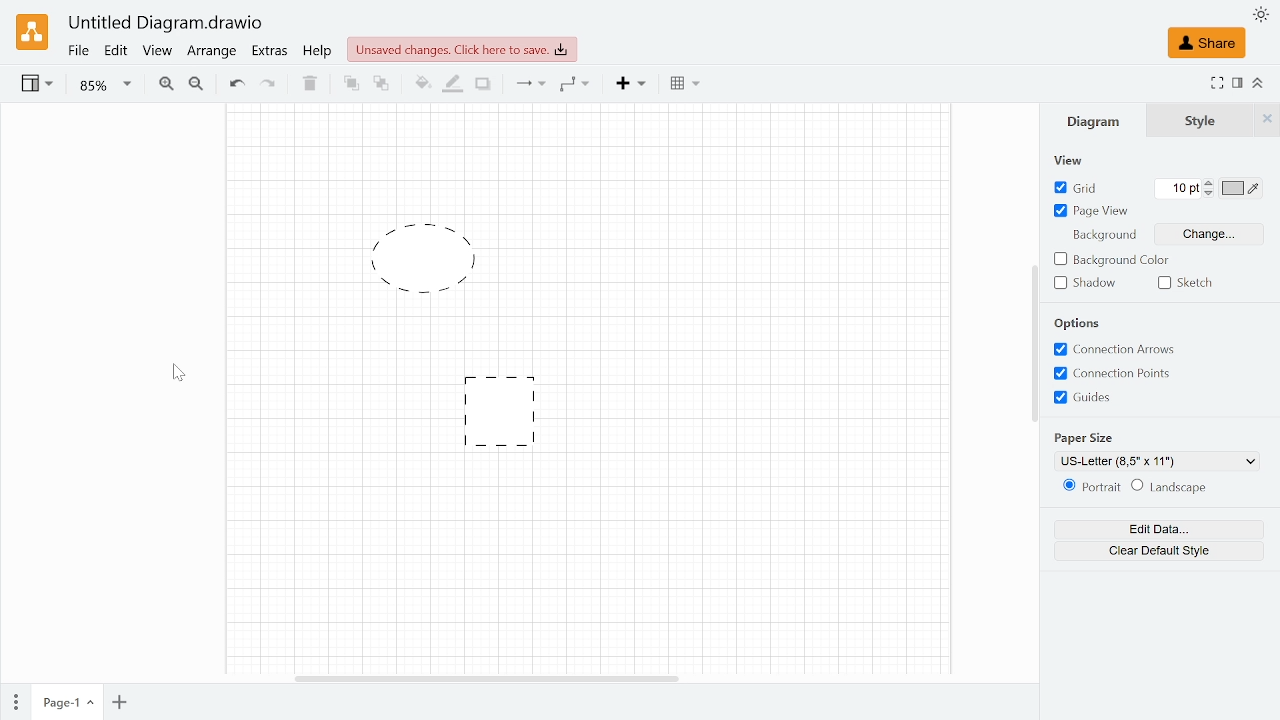 The width and height of the screenshot is (1280, 720). Describe the element at coordinates (1116, 375) in the screenshot. I see `Connections Points` at that location.